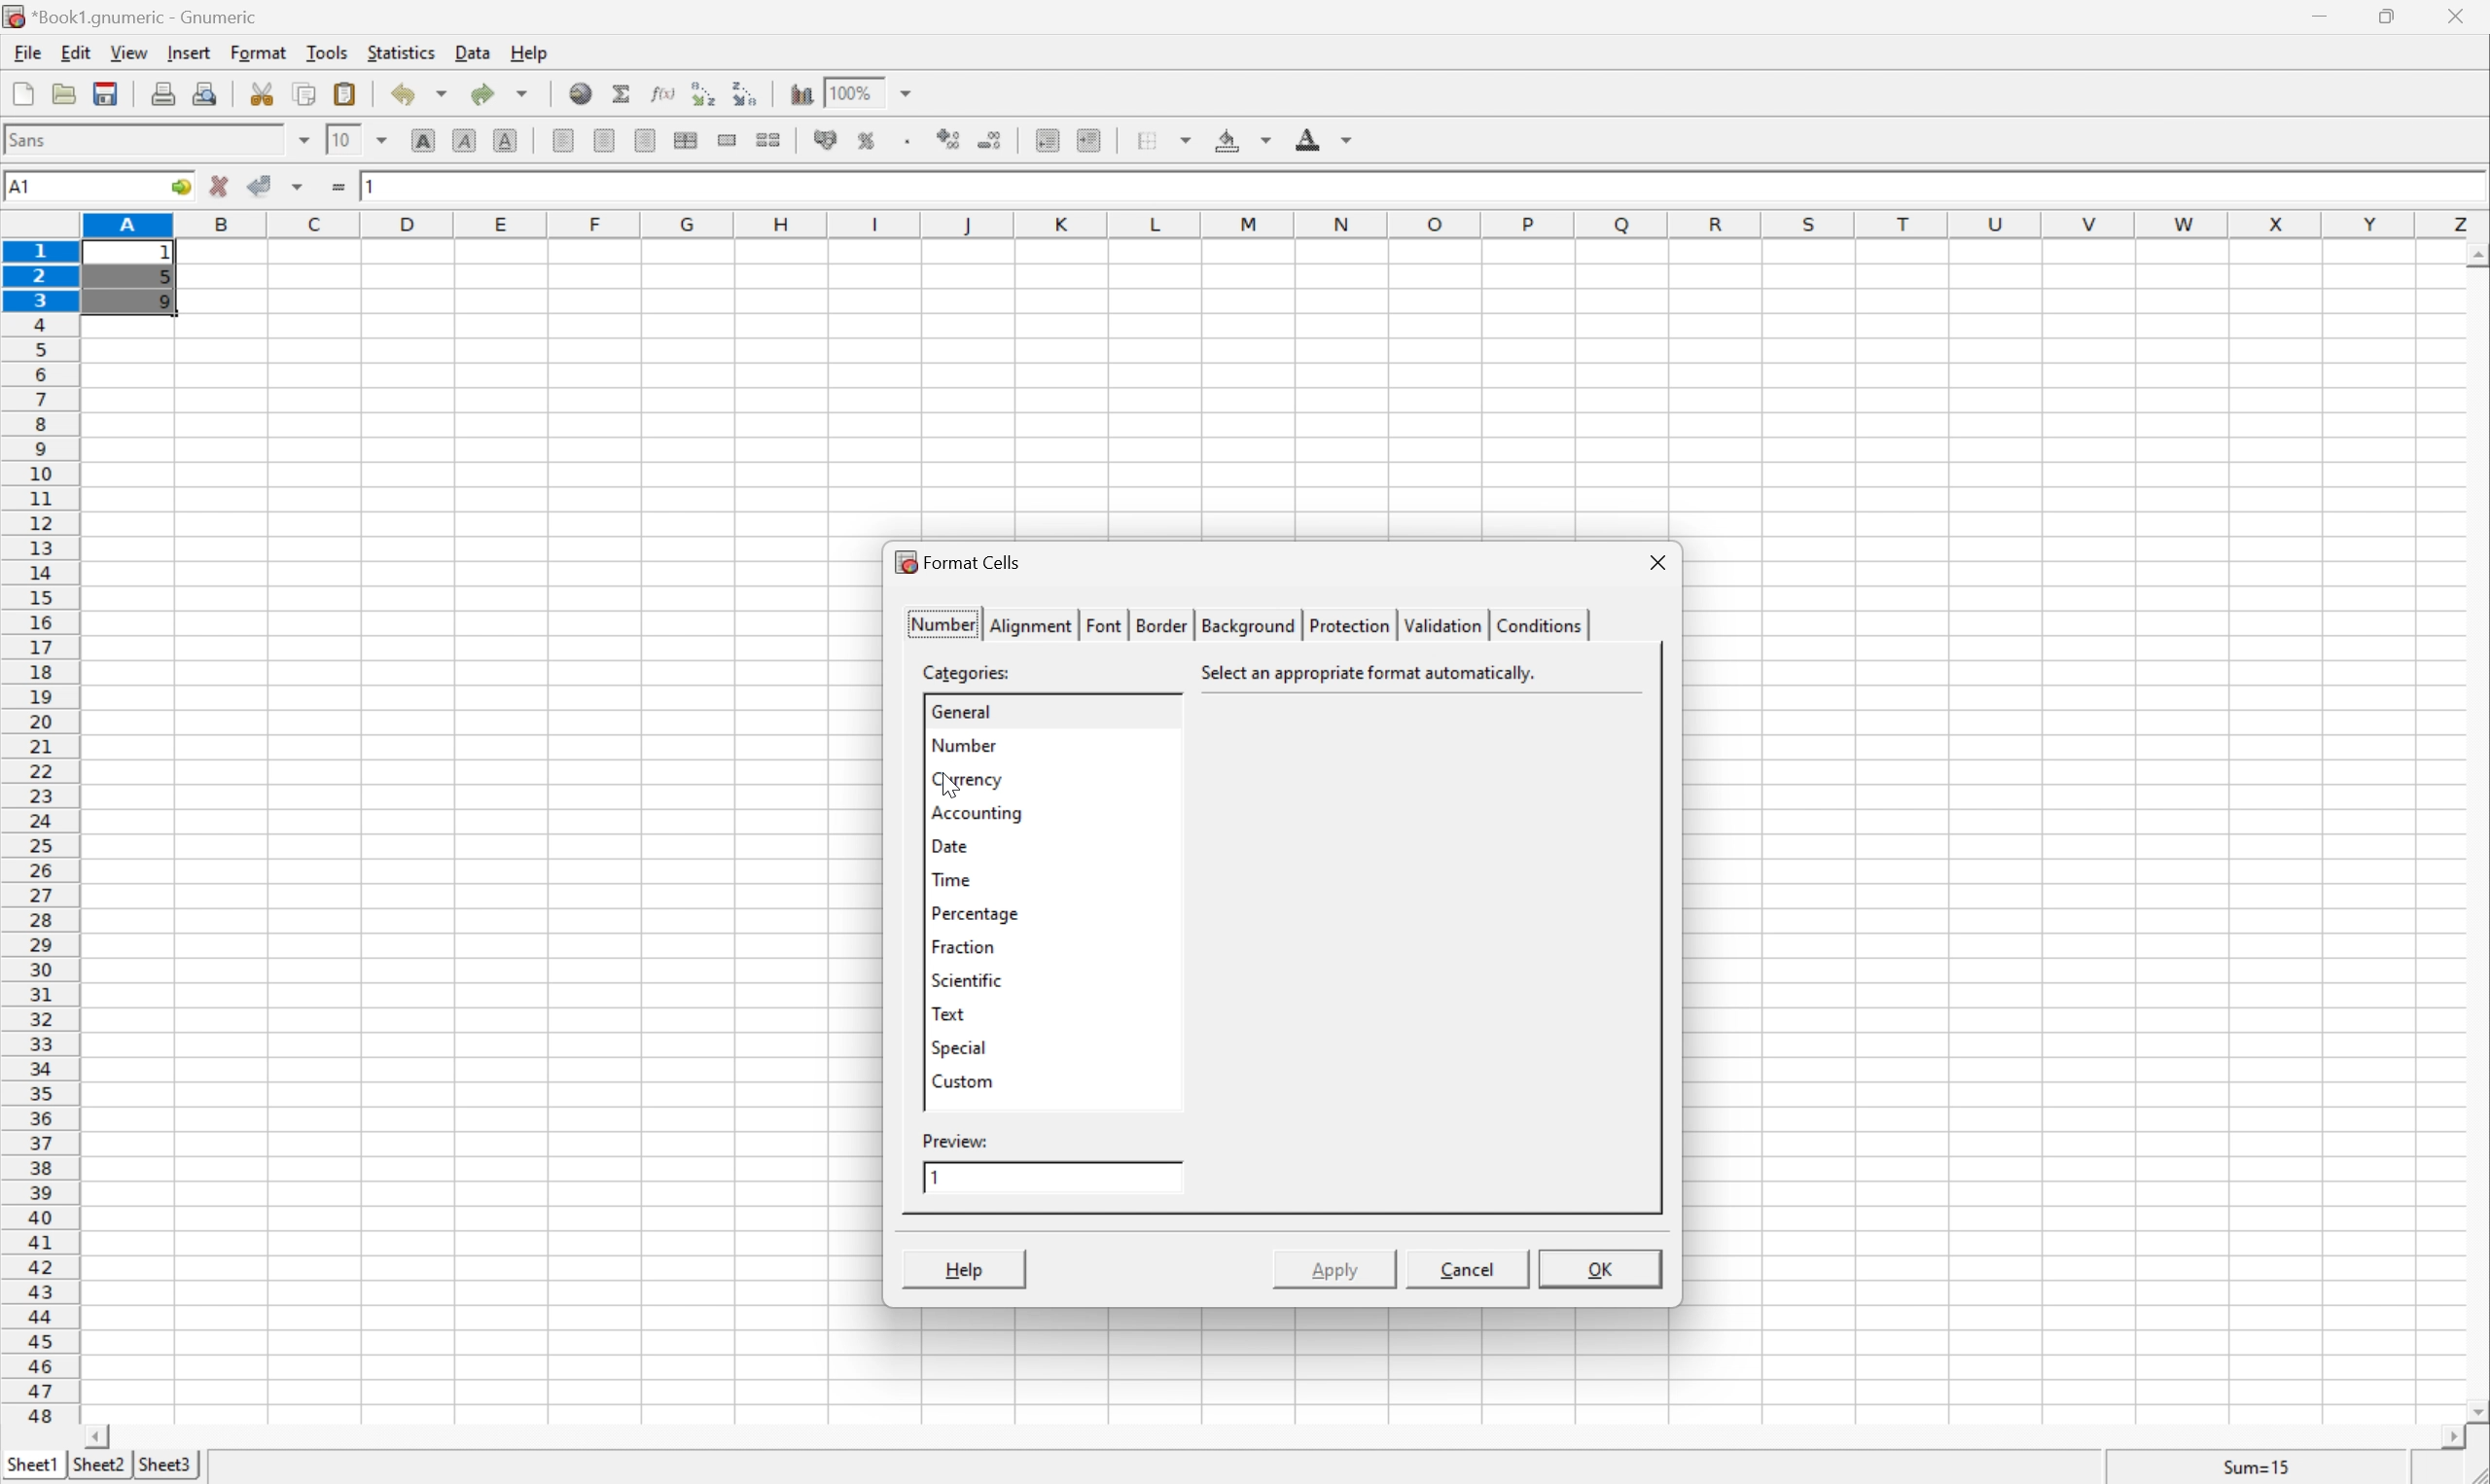 This screenshot has height=1484, width=2490. I want to click on decrease number of decimals displayed, so click(988, 139).